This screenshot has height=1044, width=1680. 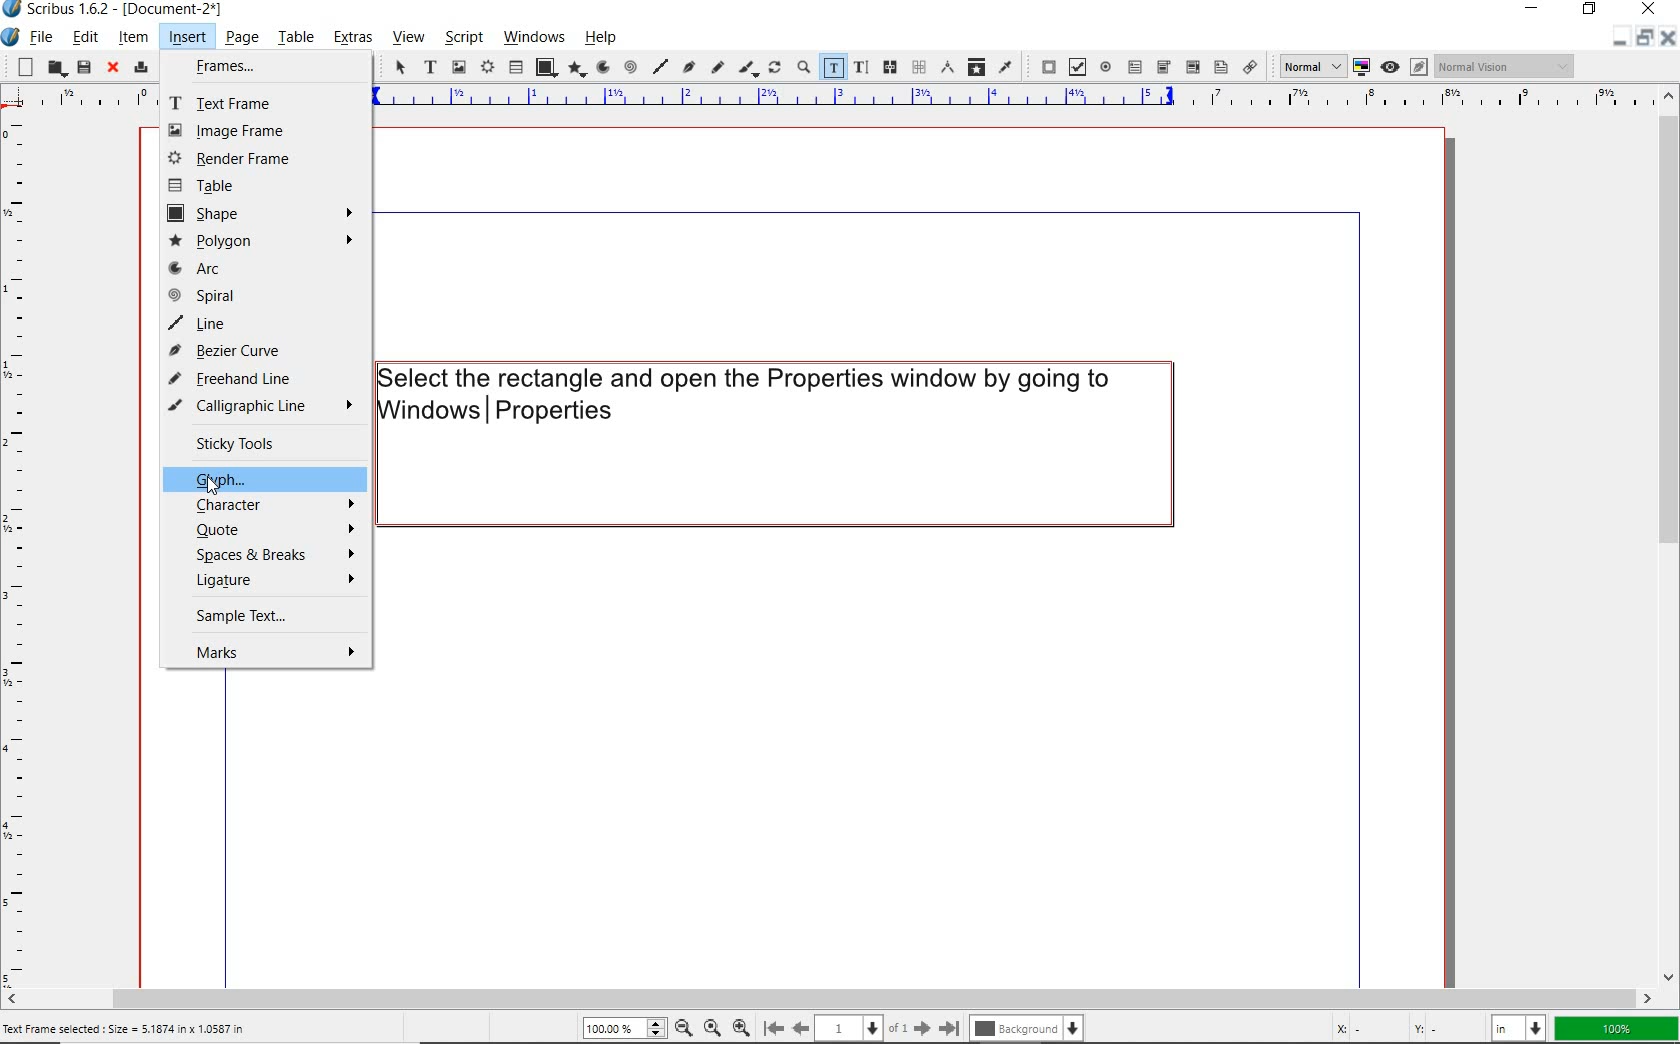 I want to click on render frame, so click(x=486, y=68).